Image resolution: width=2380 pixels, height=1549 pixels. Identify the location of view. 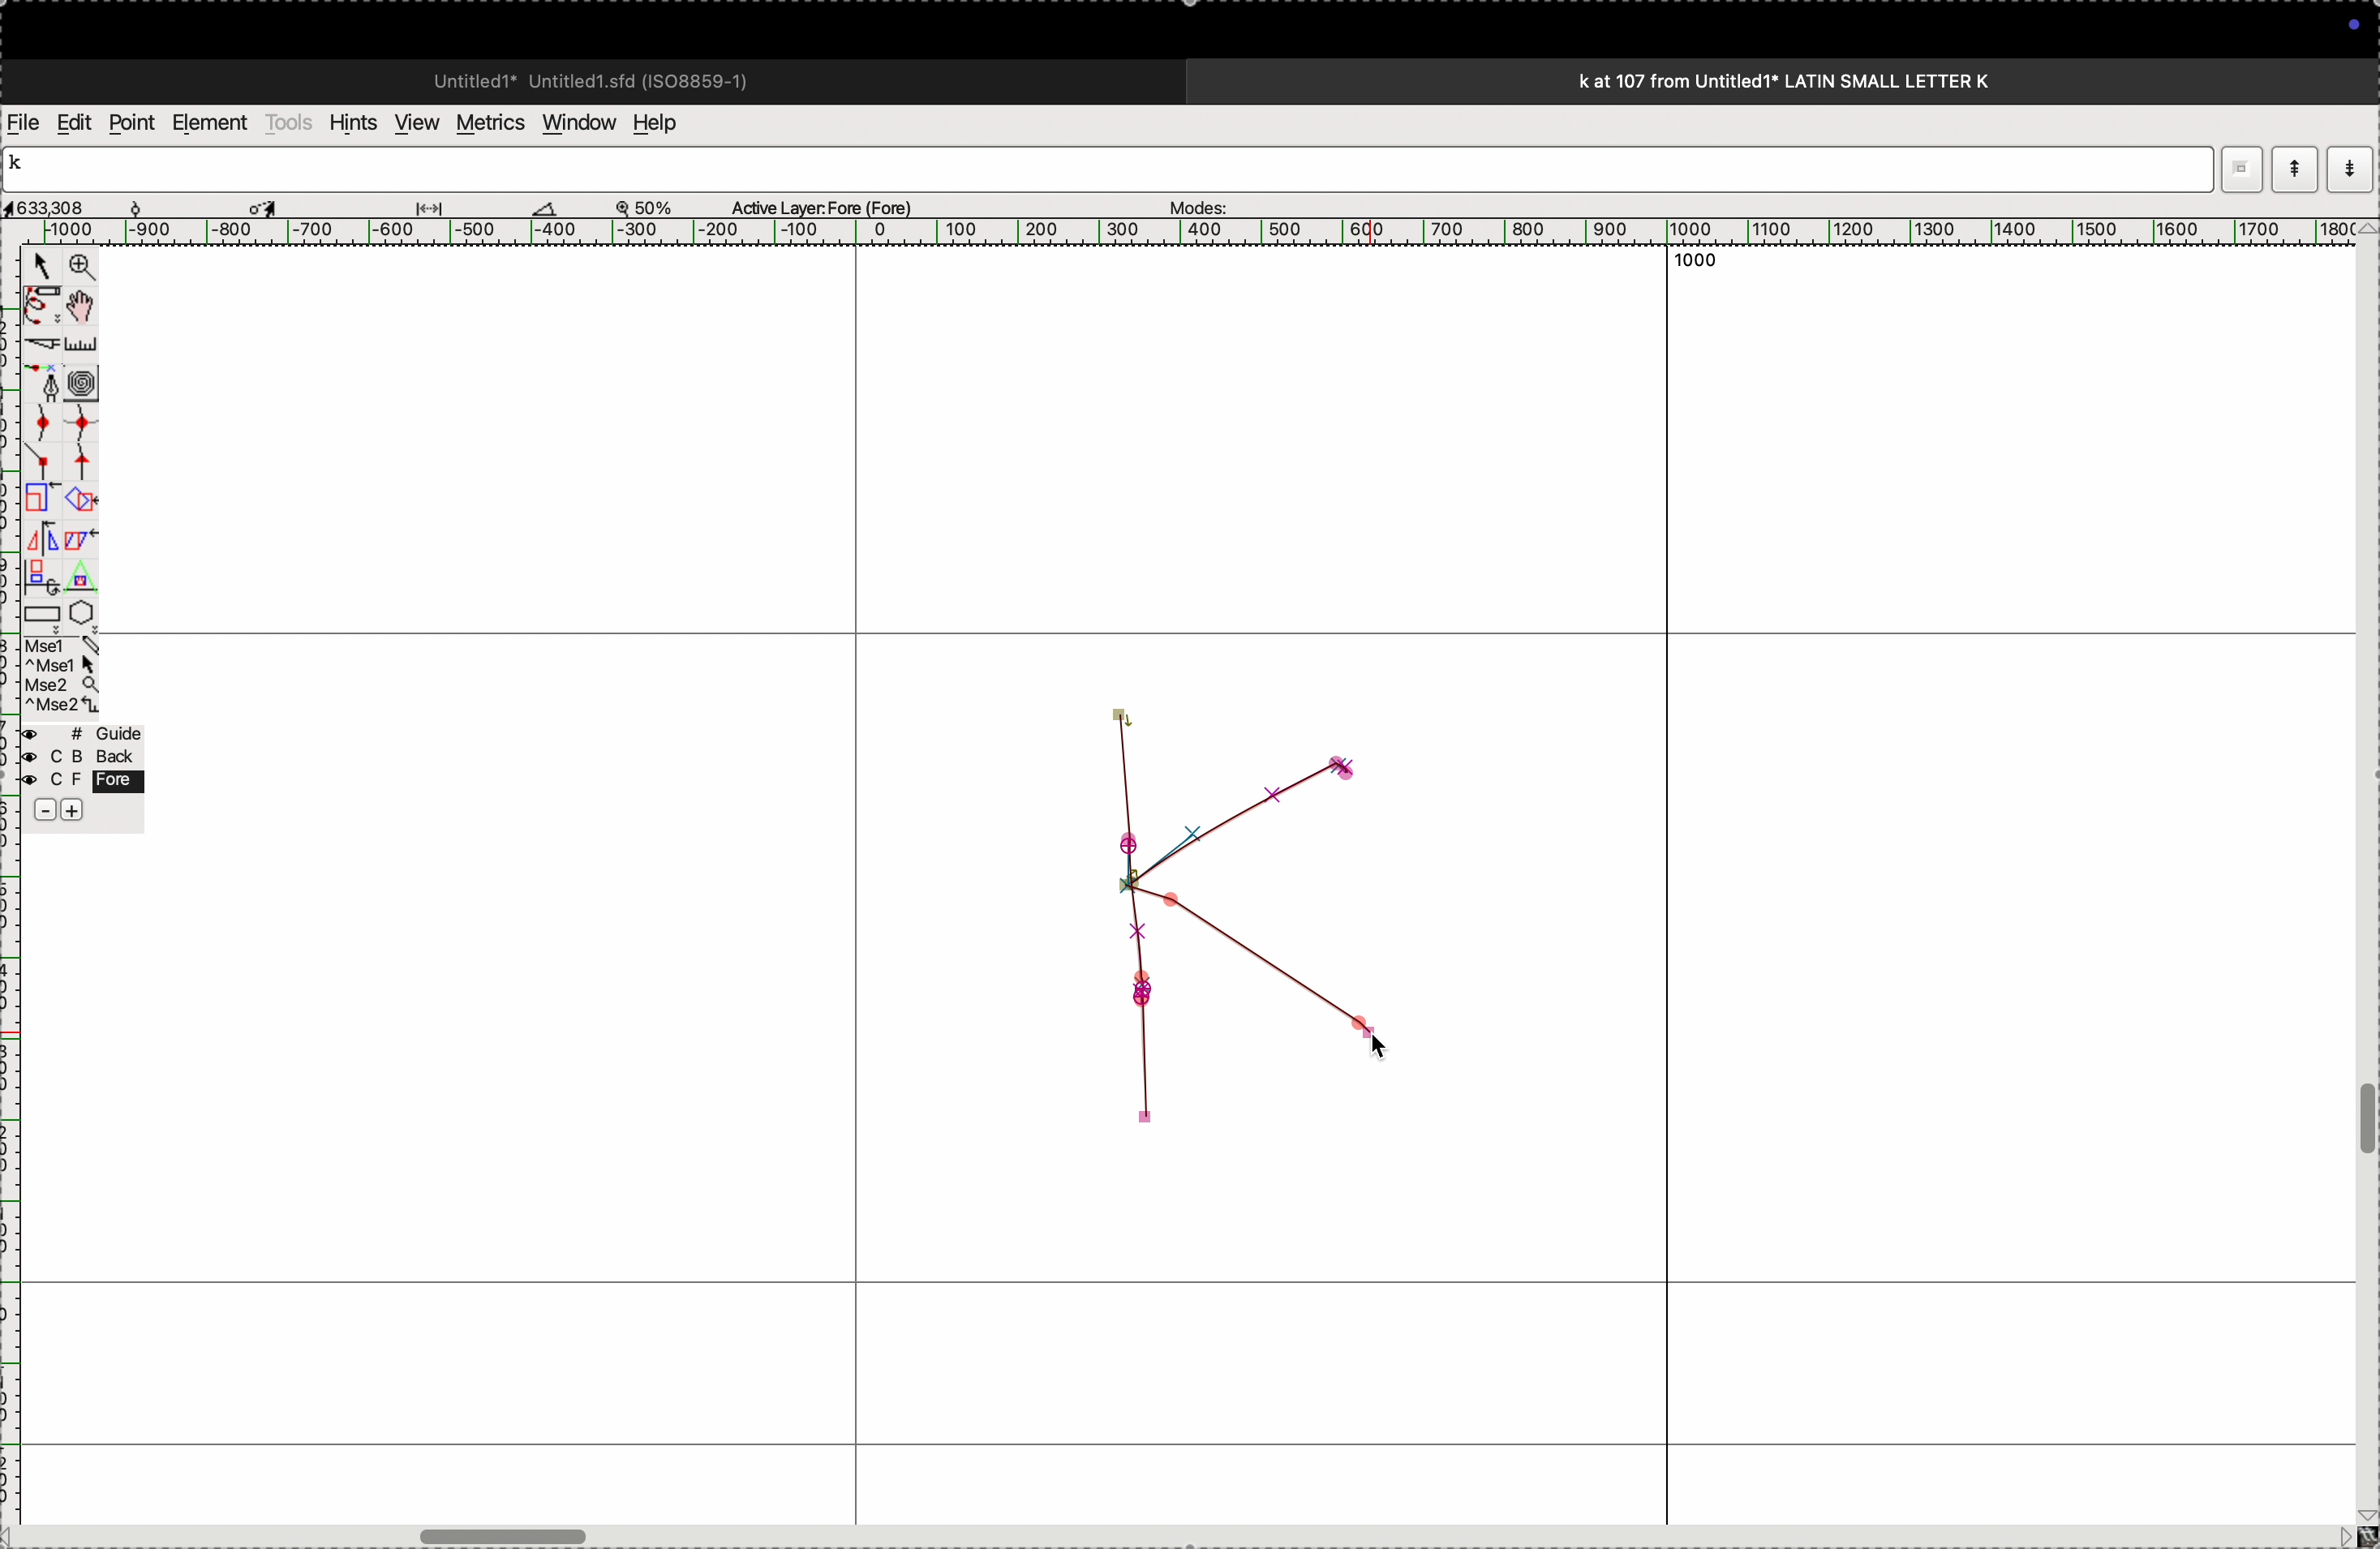
(411, 123).